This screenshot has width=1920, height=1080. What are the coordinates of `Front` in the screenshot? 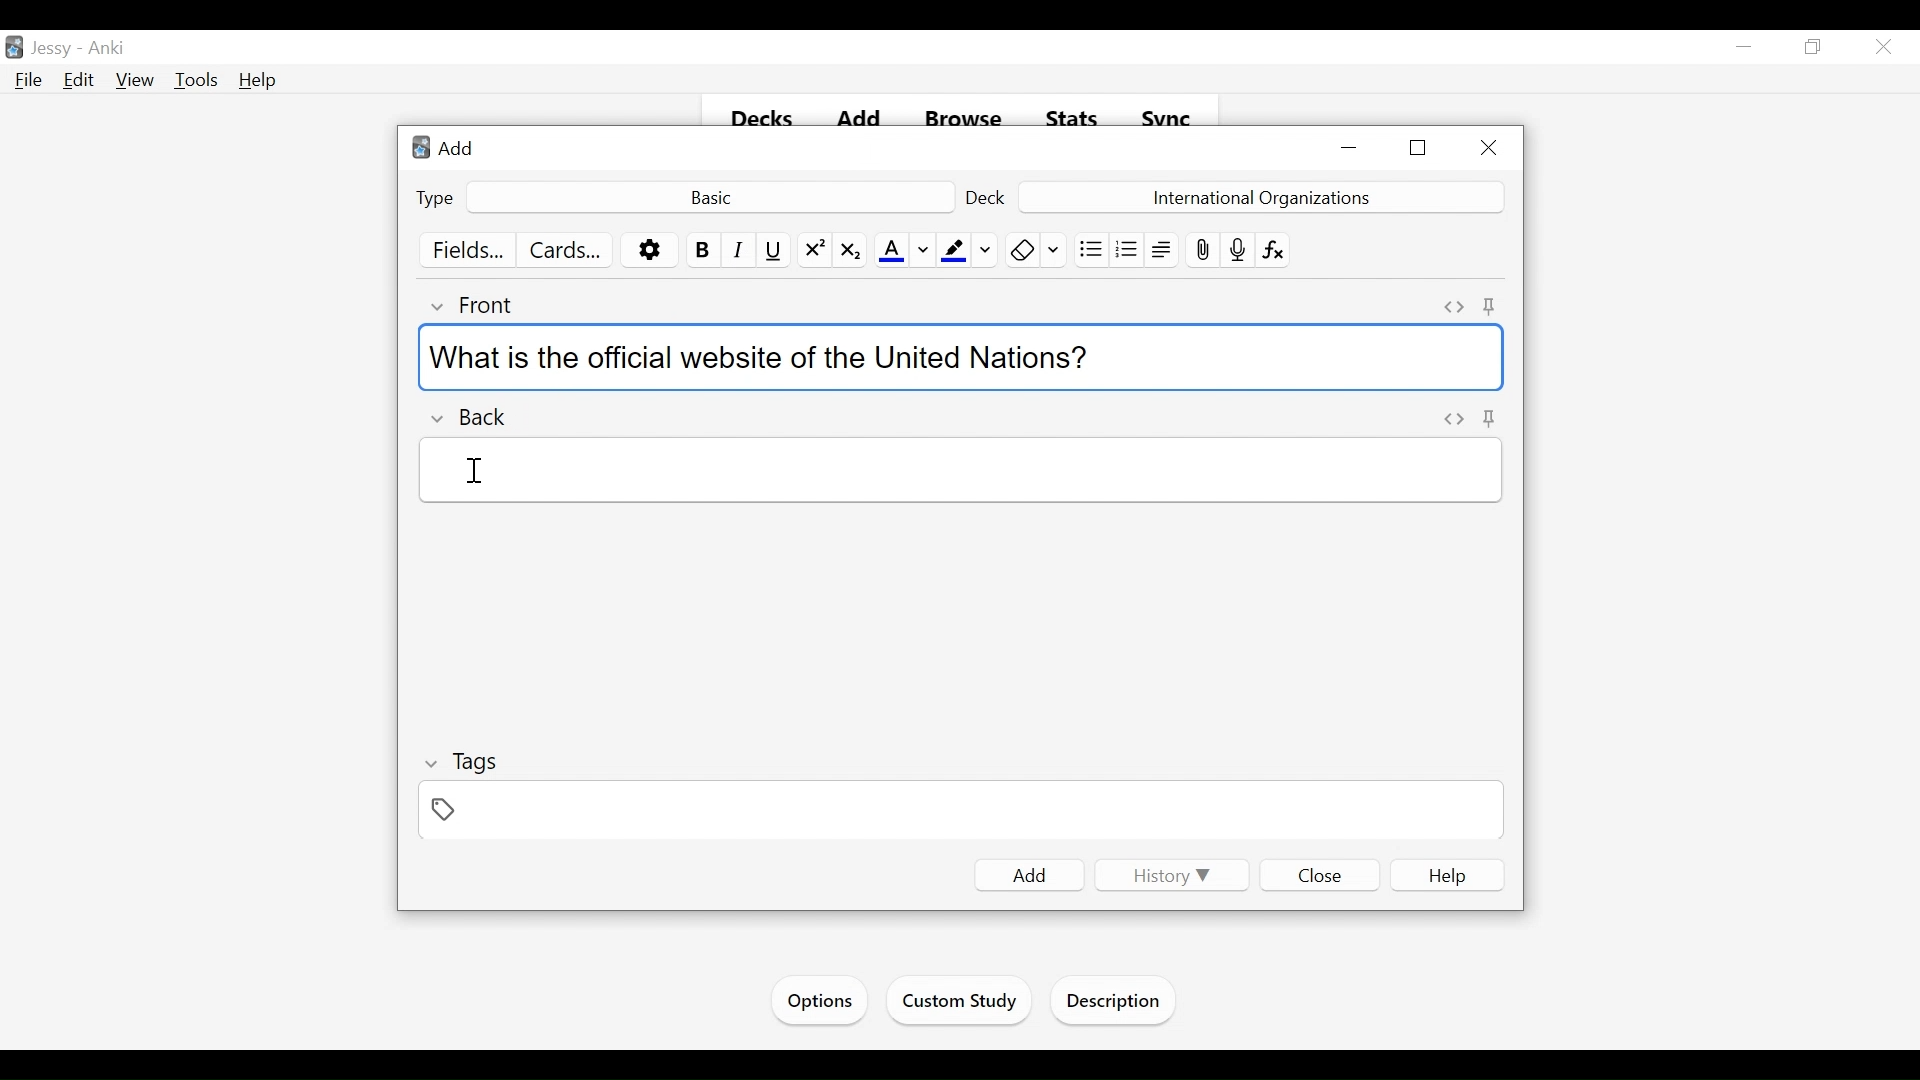 It's located at (475, 304).